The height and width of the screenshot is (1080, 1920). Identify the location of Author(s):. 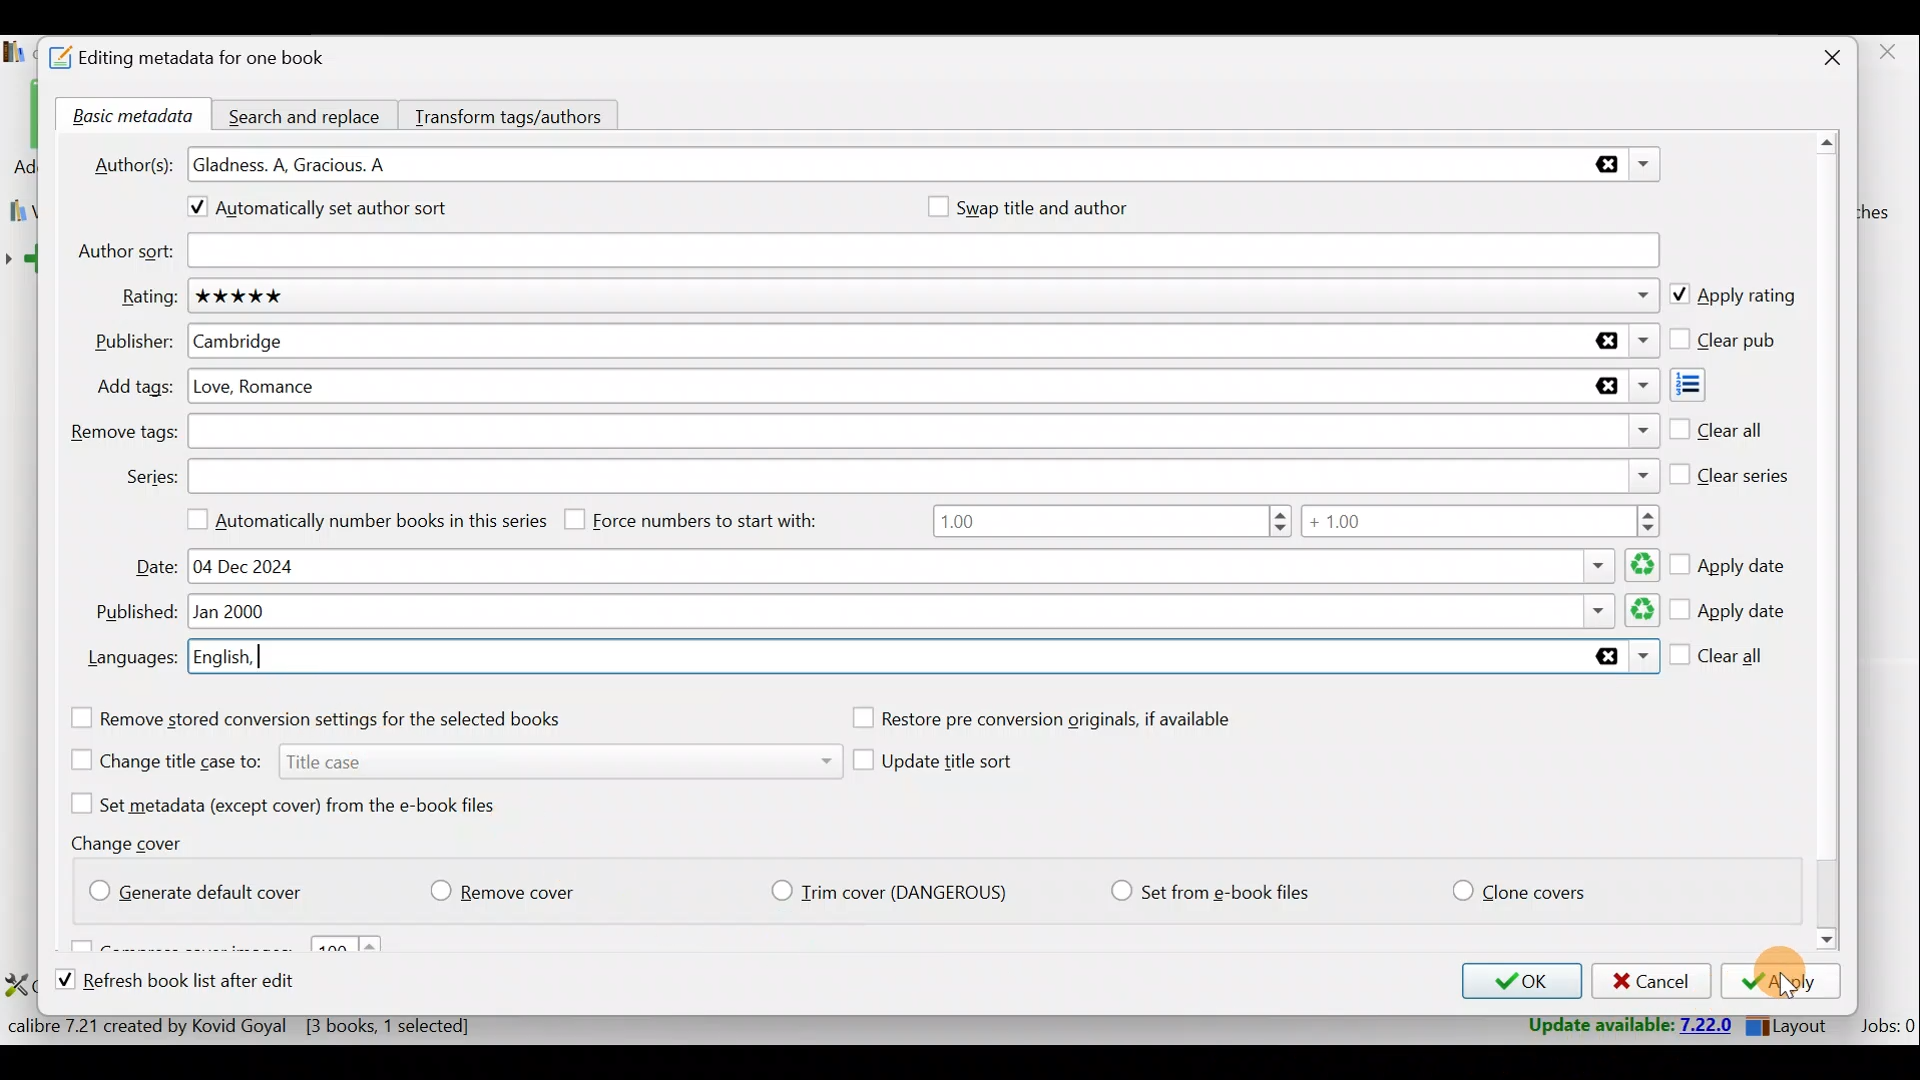
(133, 162).